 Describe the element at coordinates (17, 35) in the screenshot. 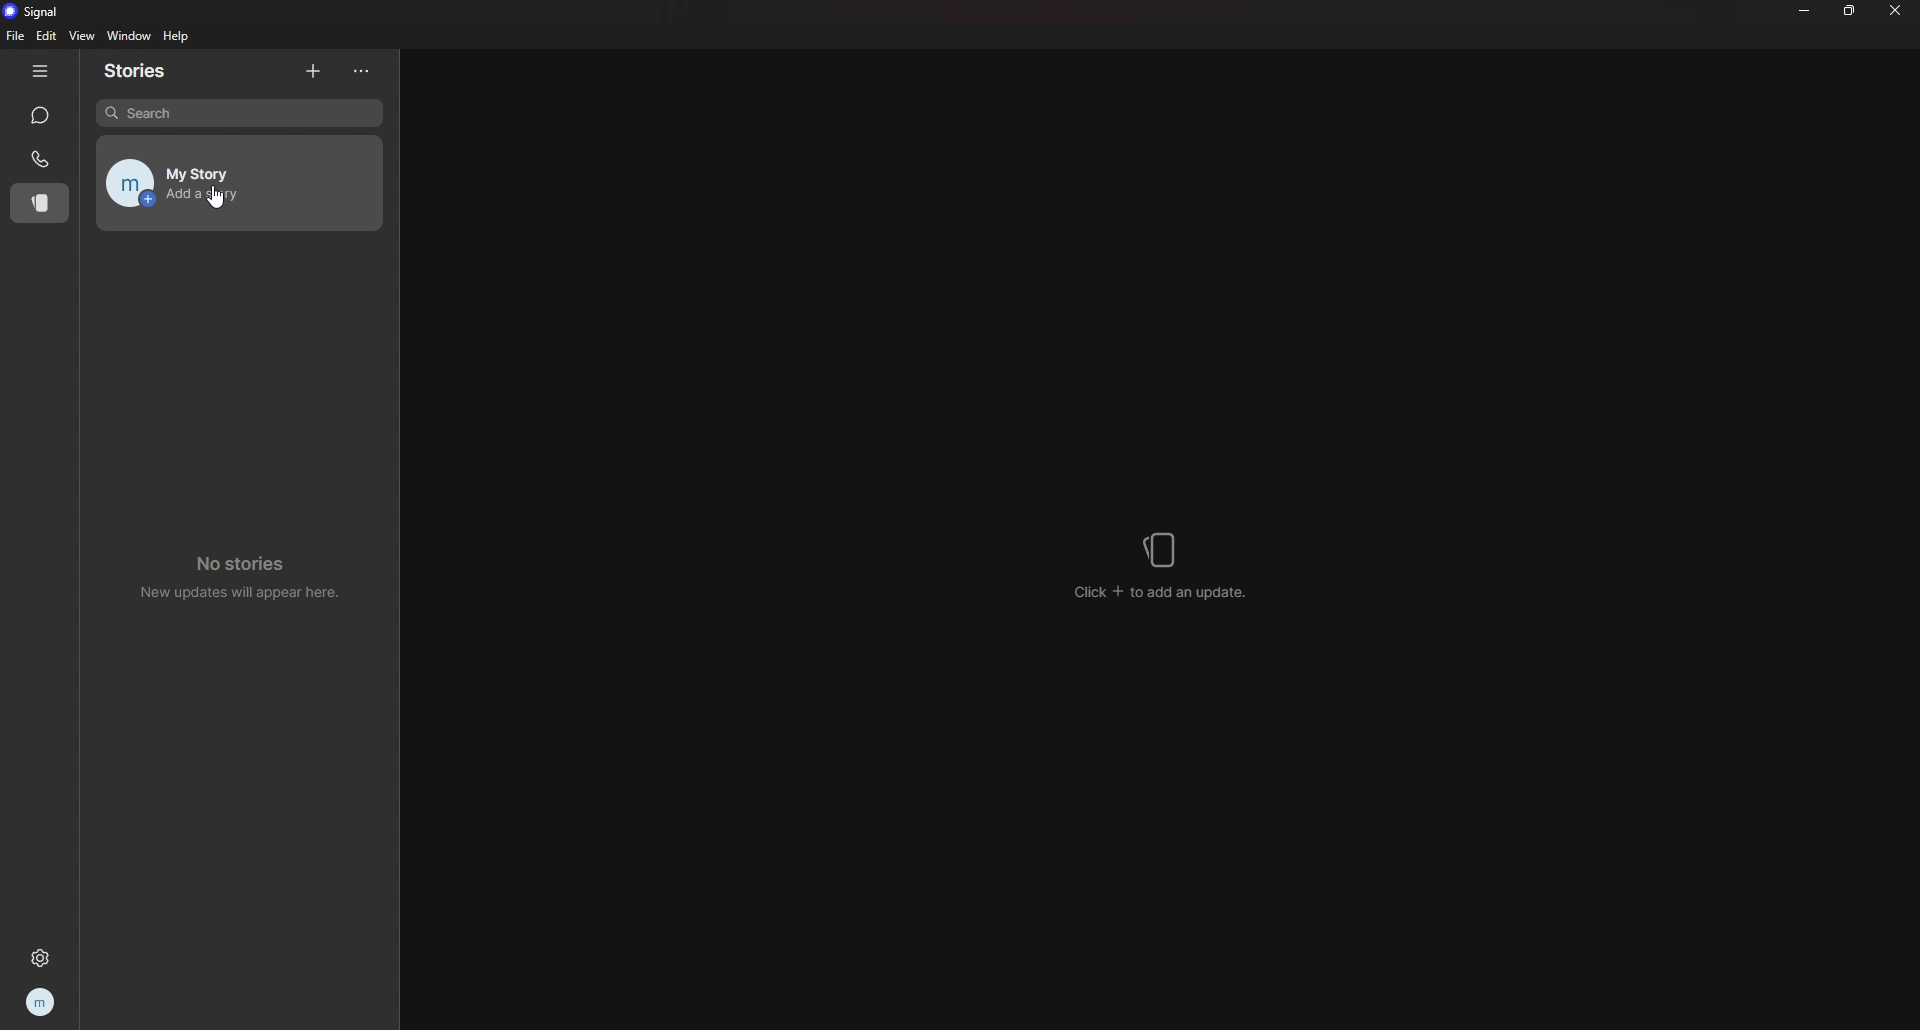

I see `file` at that location.